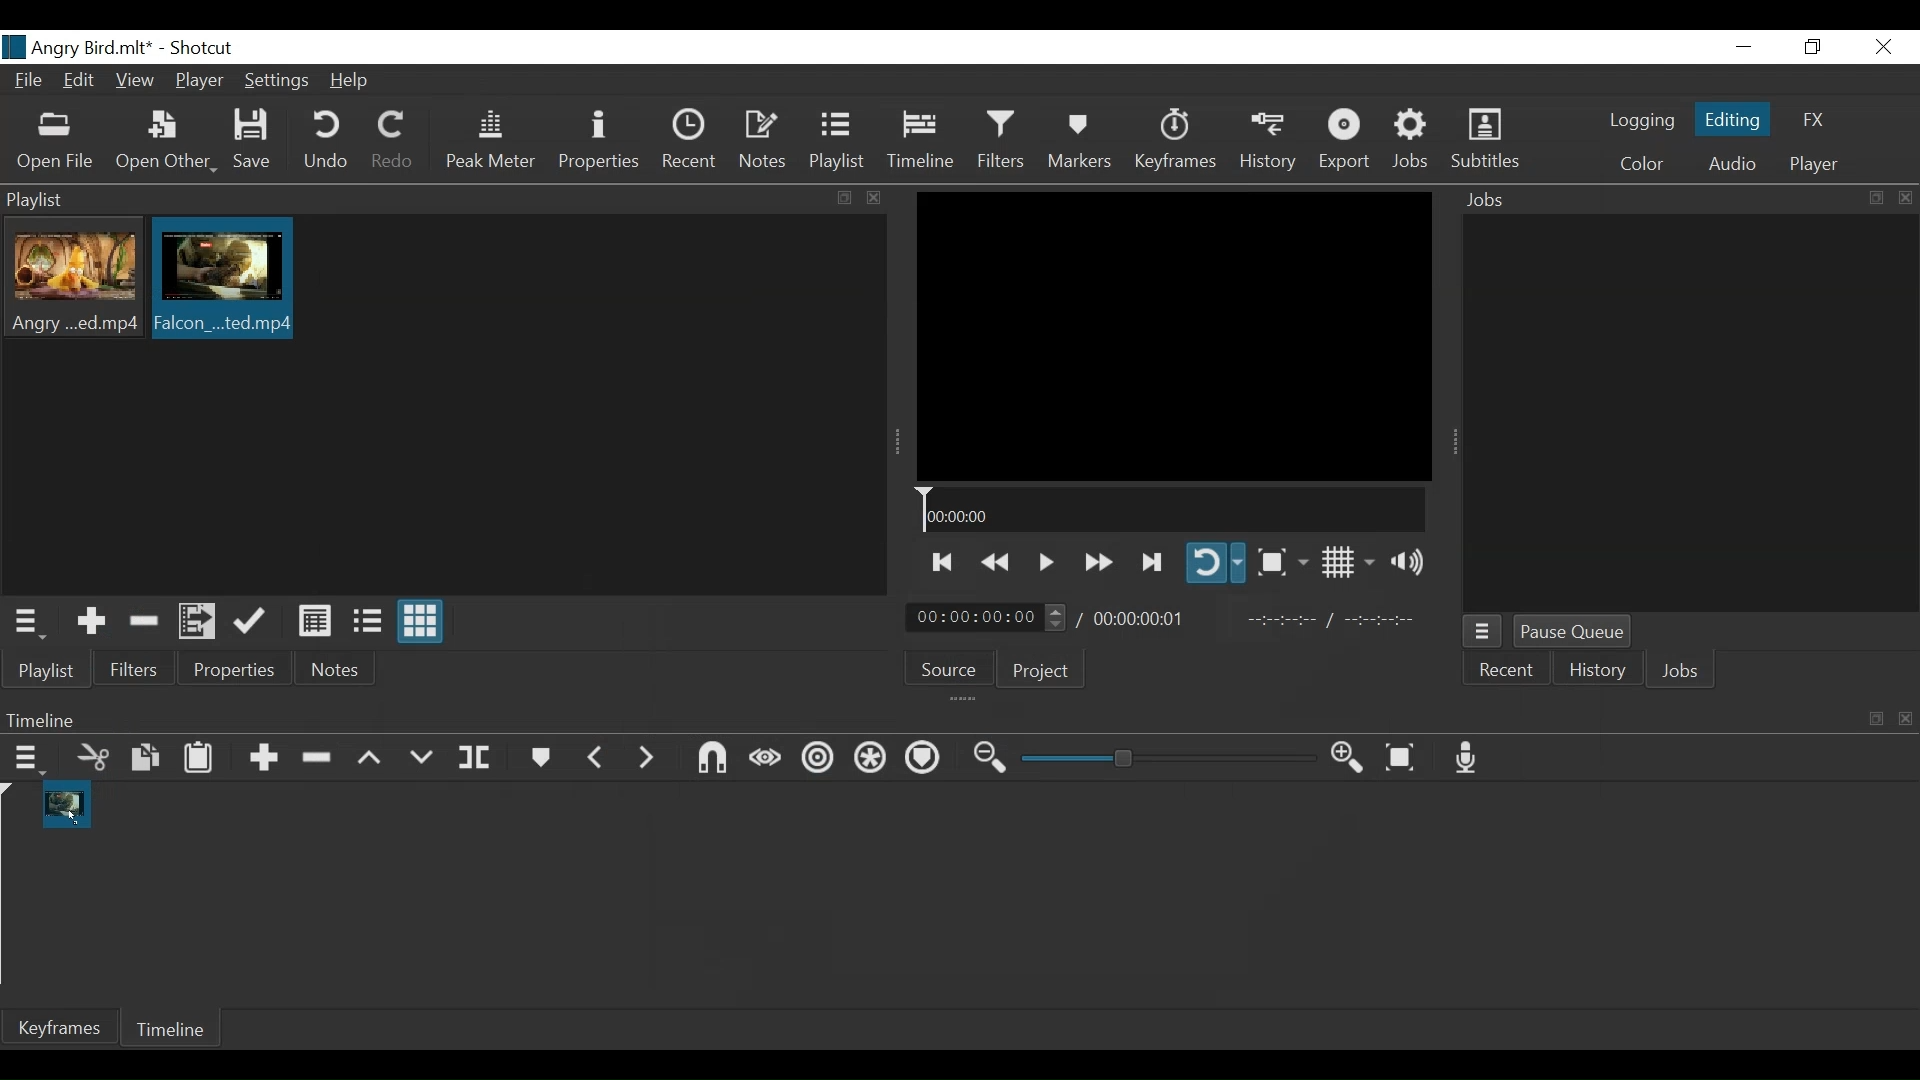 Image resolution: width=1920 pixels, height=1080 pixels. Describe the element at coordinates (1351, 562) in the screenshot. I see `Toggle display grid on player` at that location.